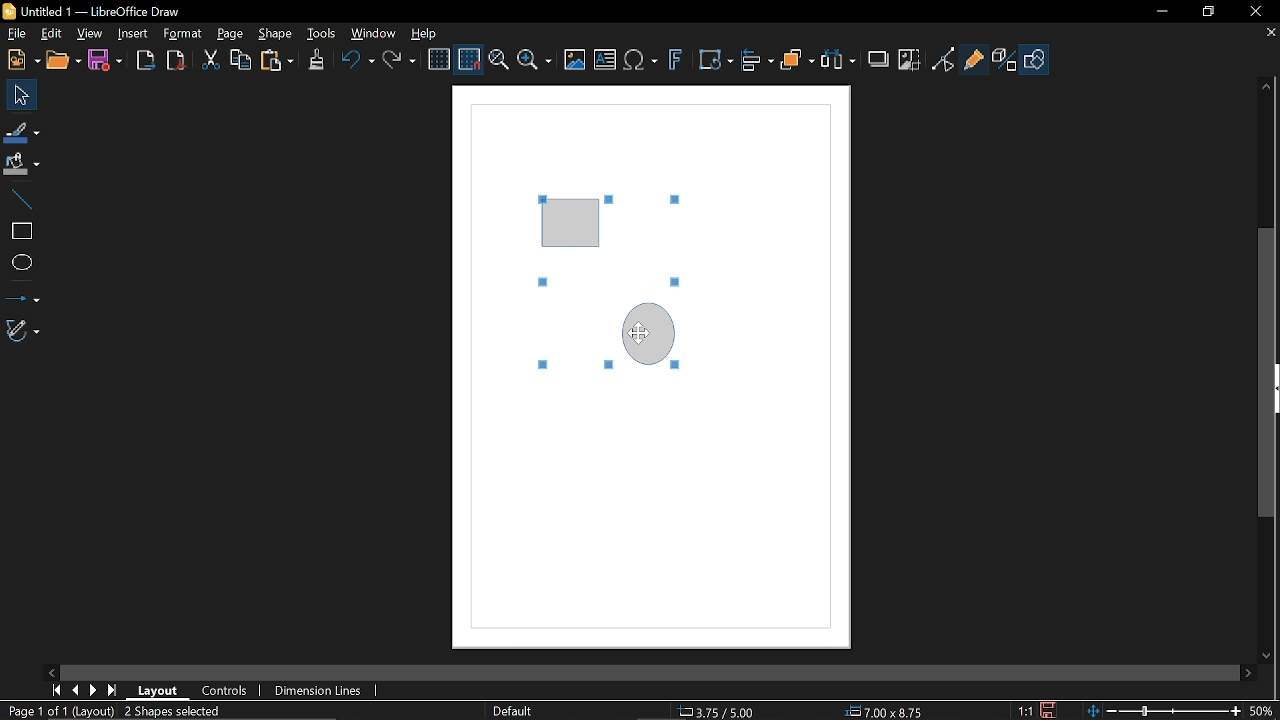  What do you see at coordinates (230, 35) in the screenshot?
I see `Page` at bounding box center [230, 35].